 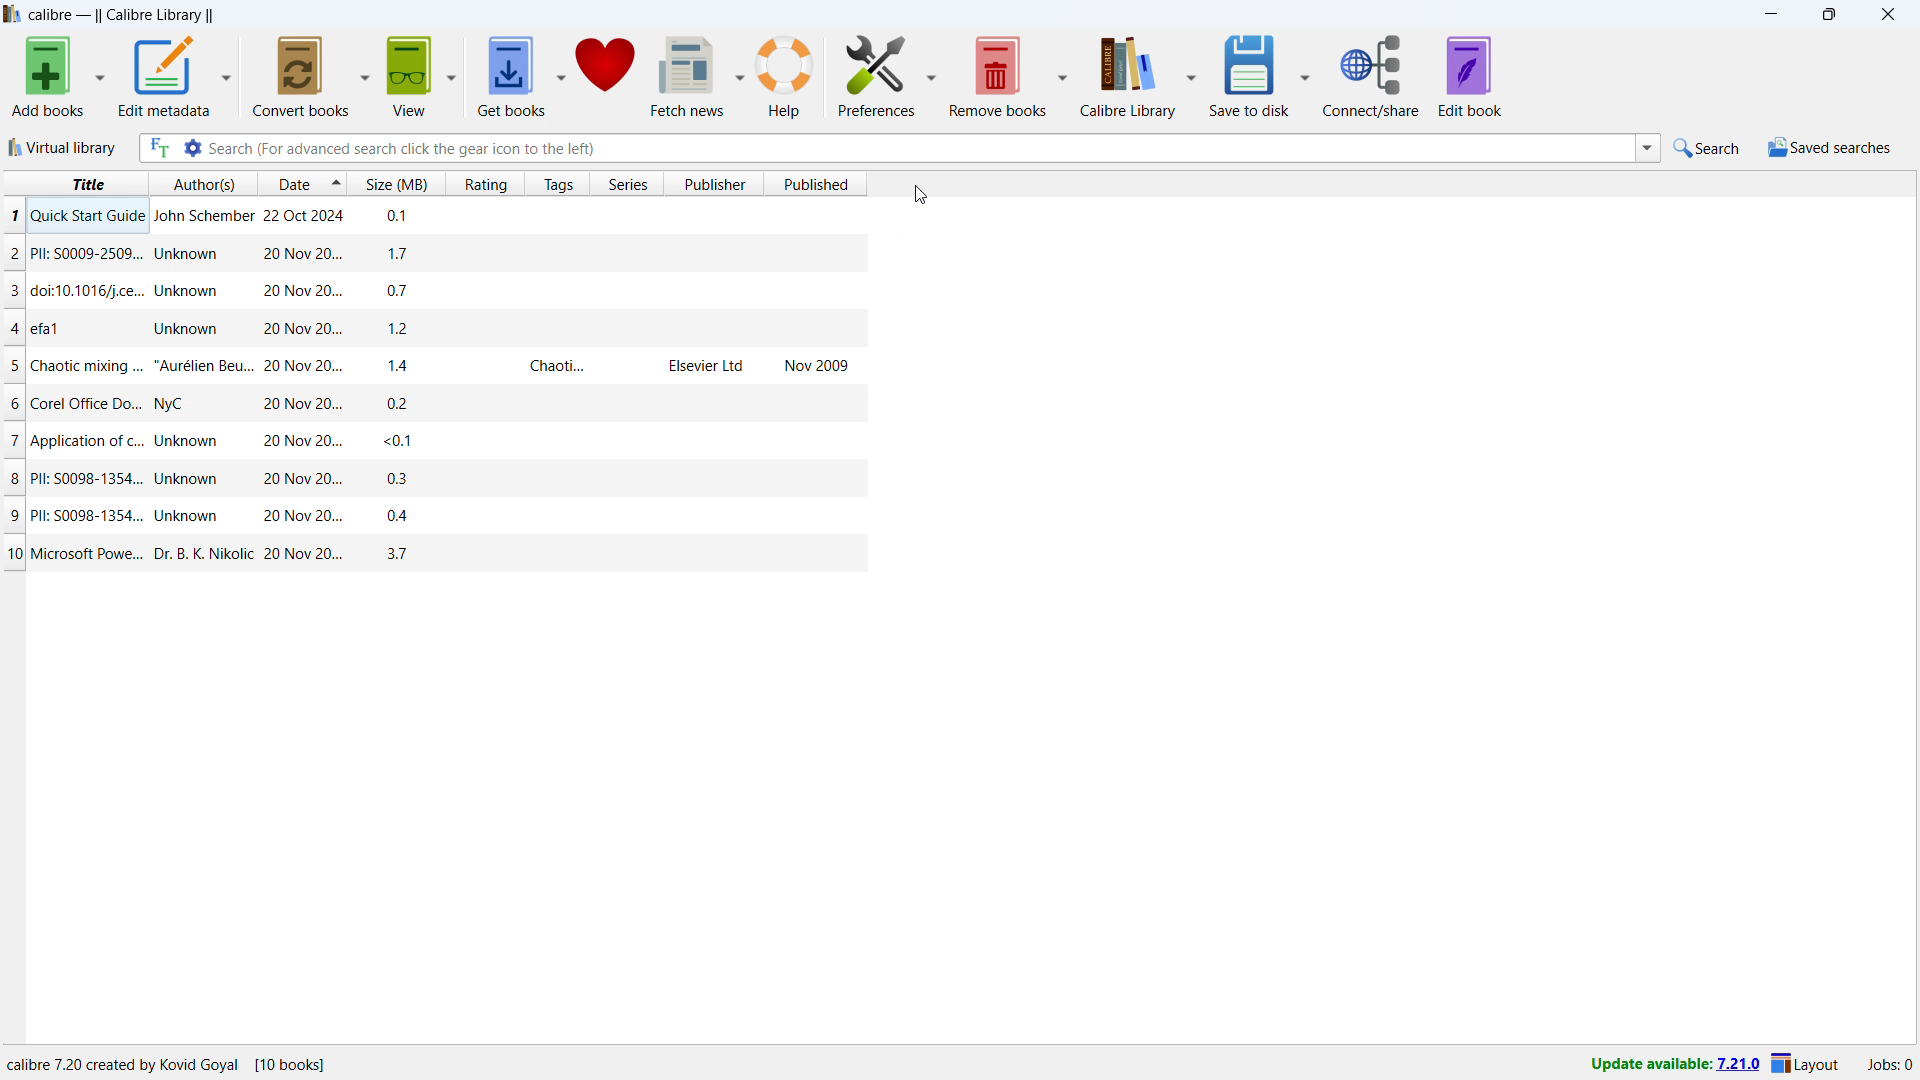 What do you see at coordinates (432, 289) in the screenshot?
I see `3 | doi:10.1016/j.ce... Unknown 20 Nov 20... 07` at bounding box center [432, 289].